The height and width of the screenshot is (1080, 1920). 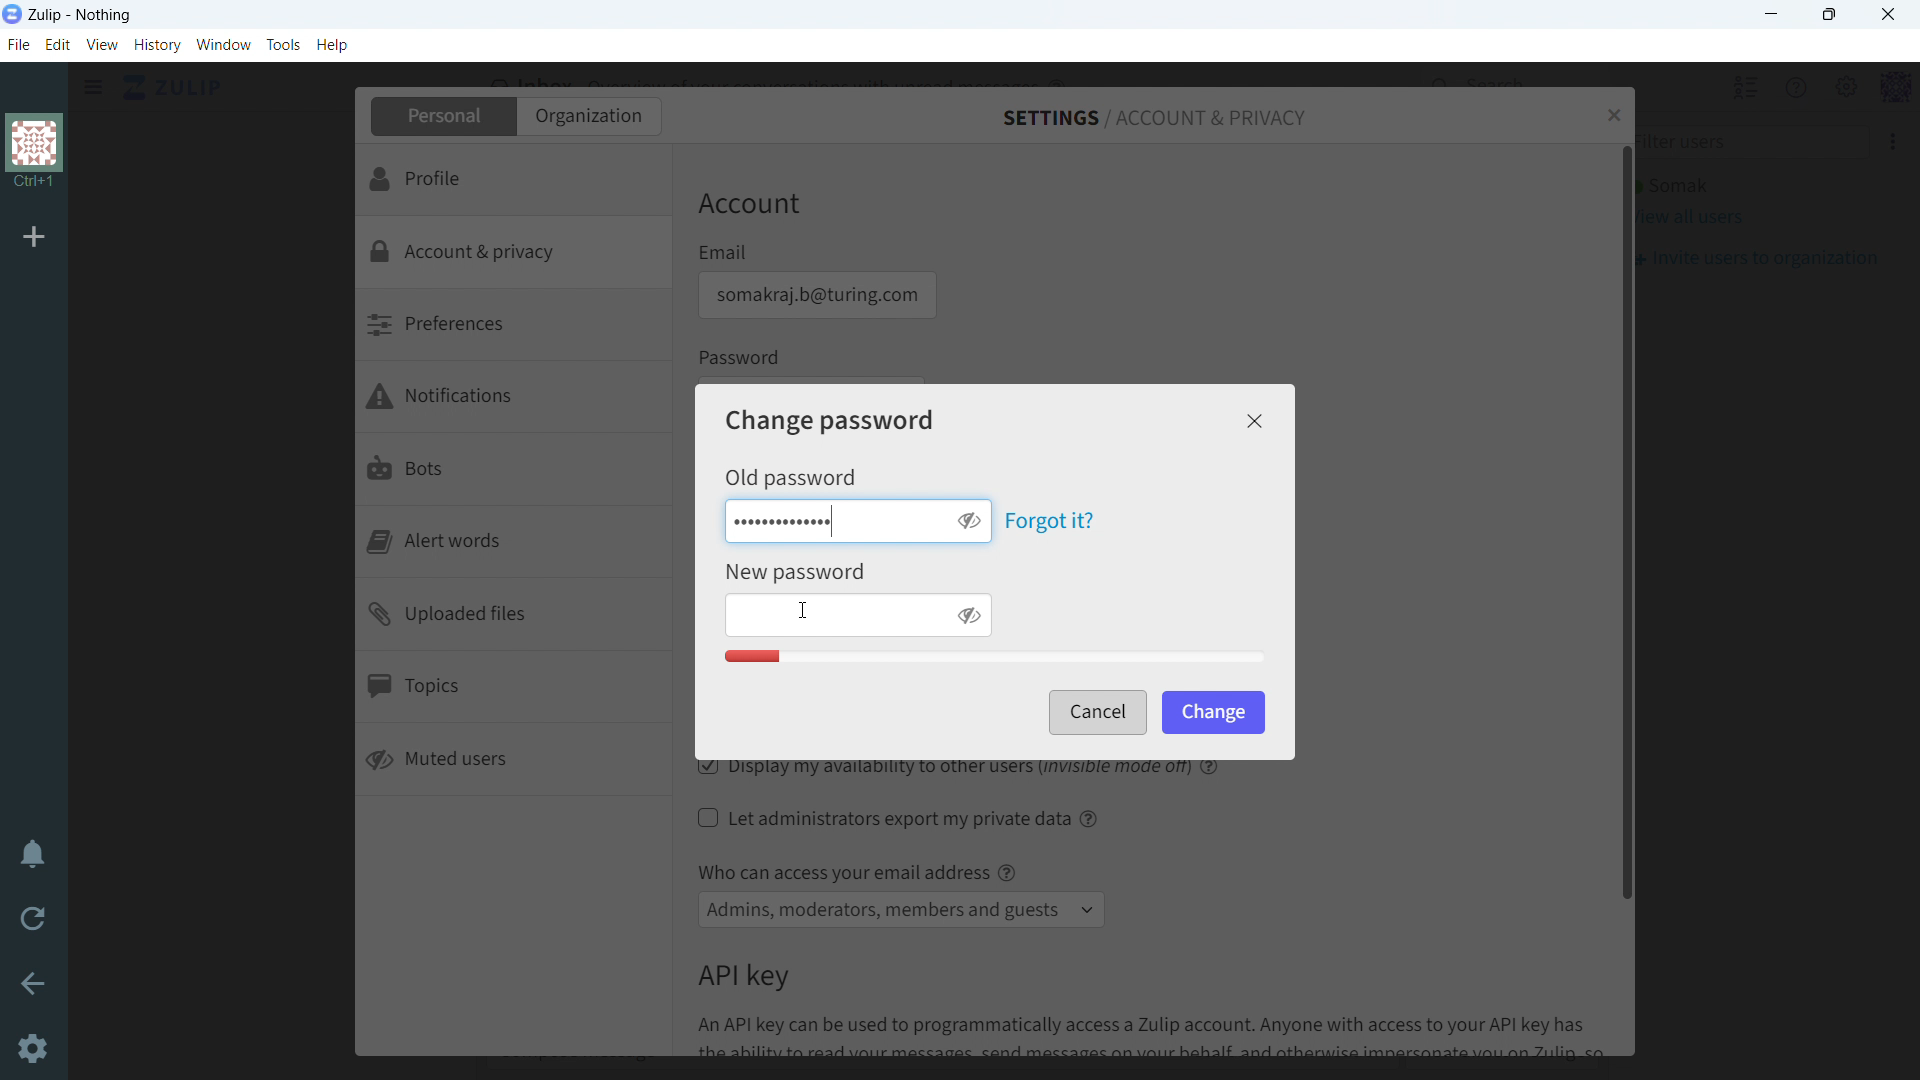 I want to click on close, so click(x=1613, y=115).